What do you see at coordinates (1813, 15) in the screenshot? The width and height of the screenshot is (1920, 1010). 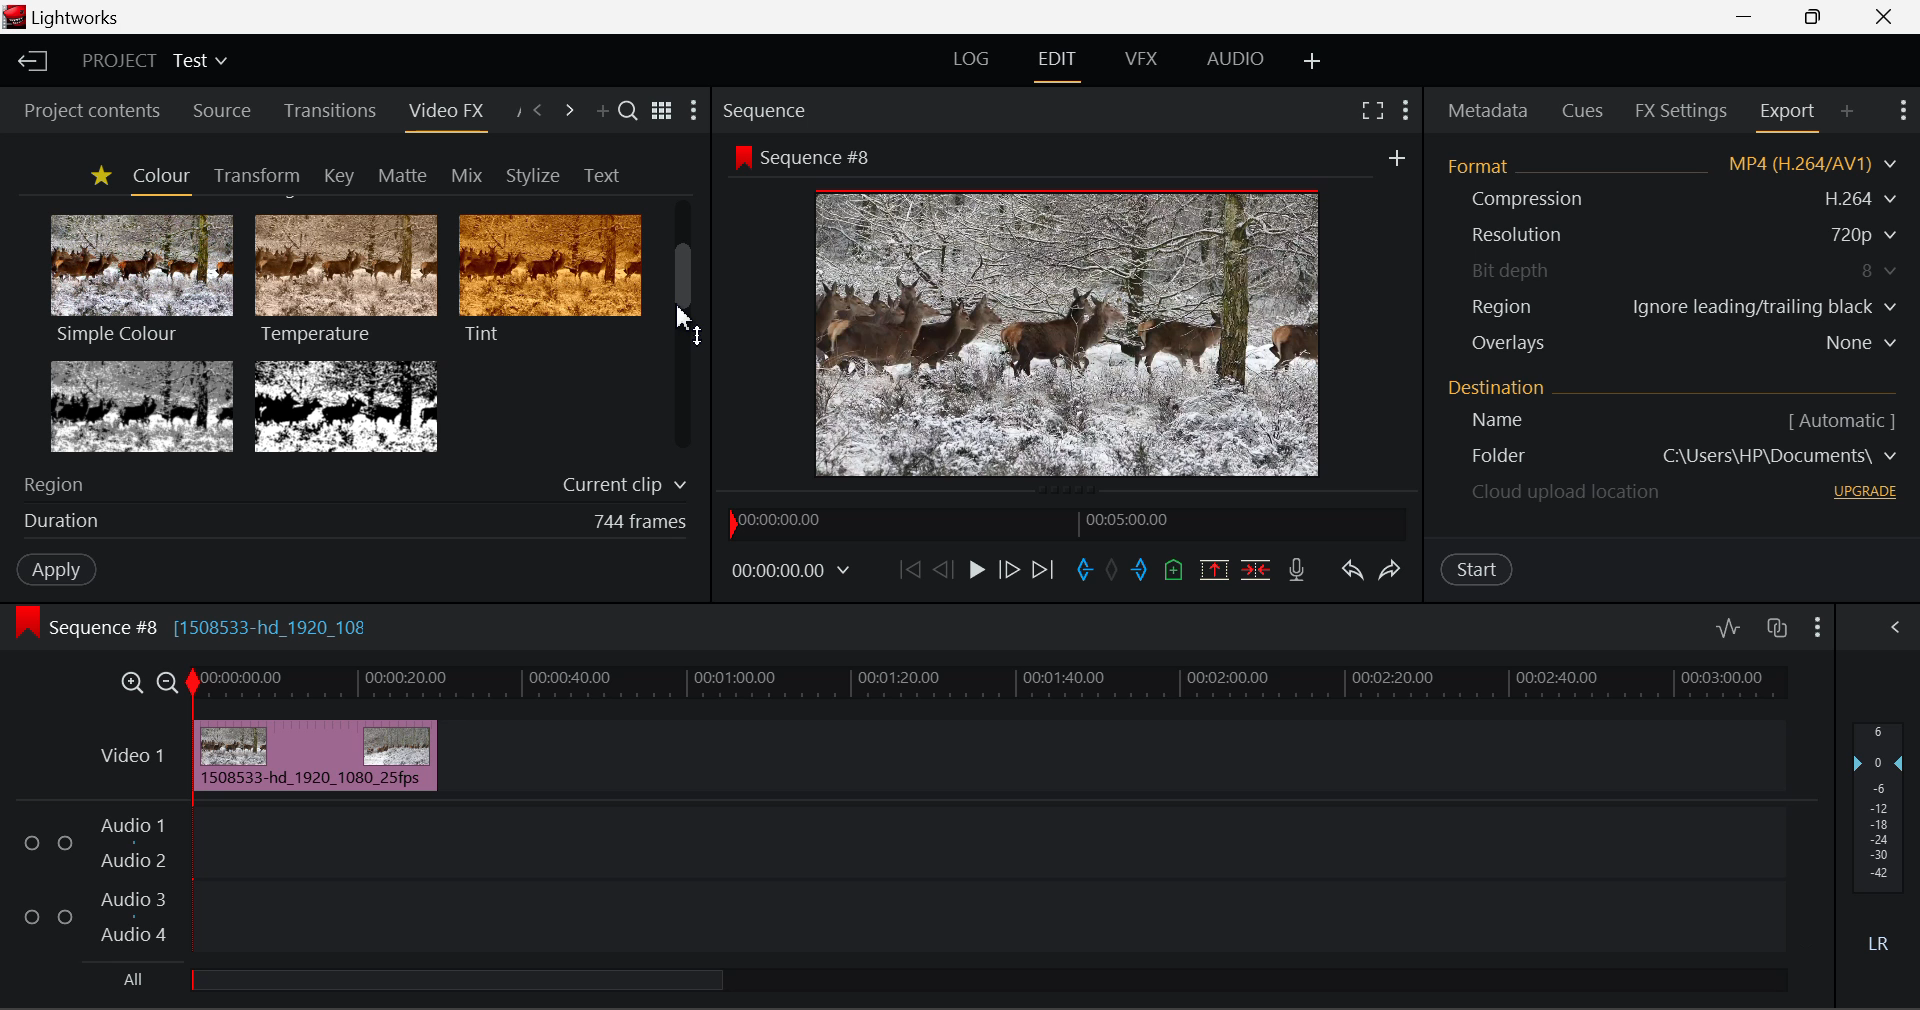 I see `Minimize` at bounding box center [1813, 15].